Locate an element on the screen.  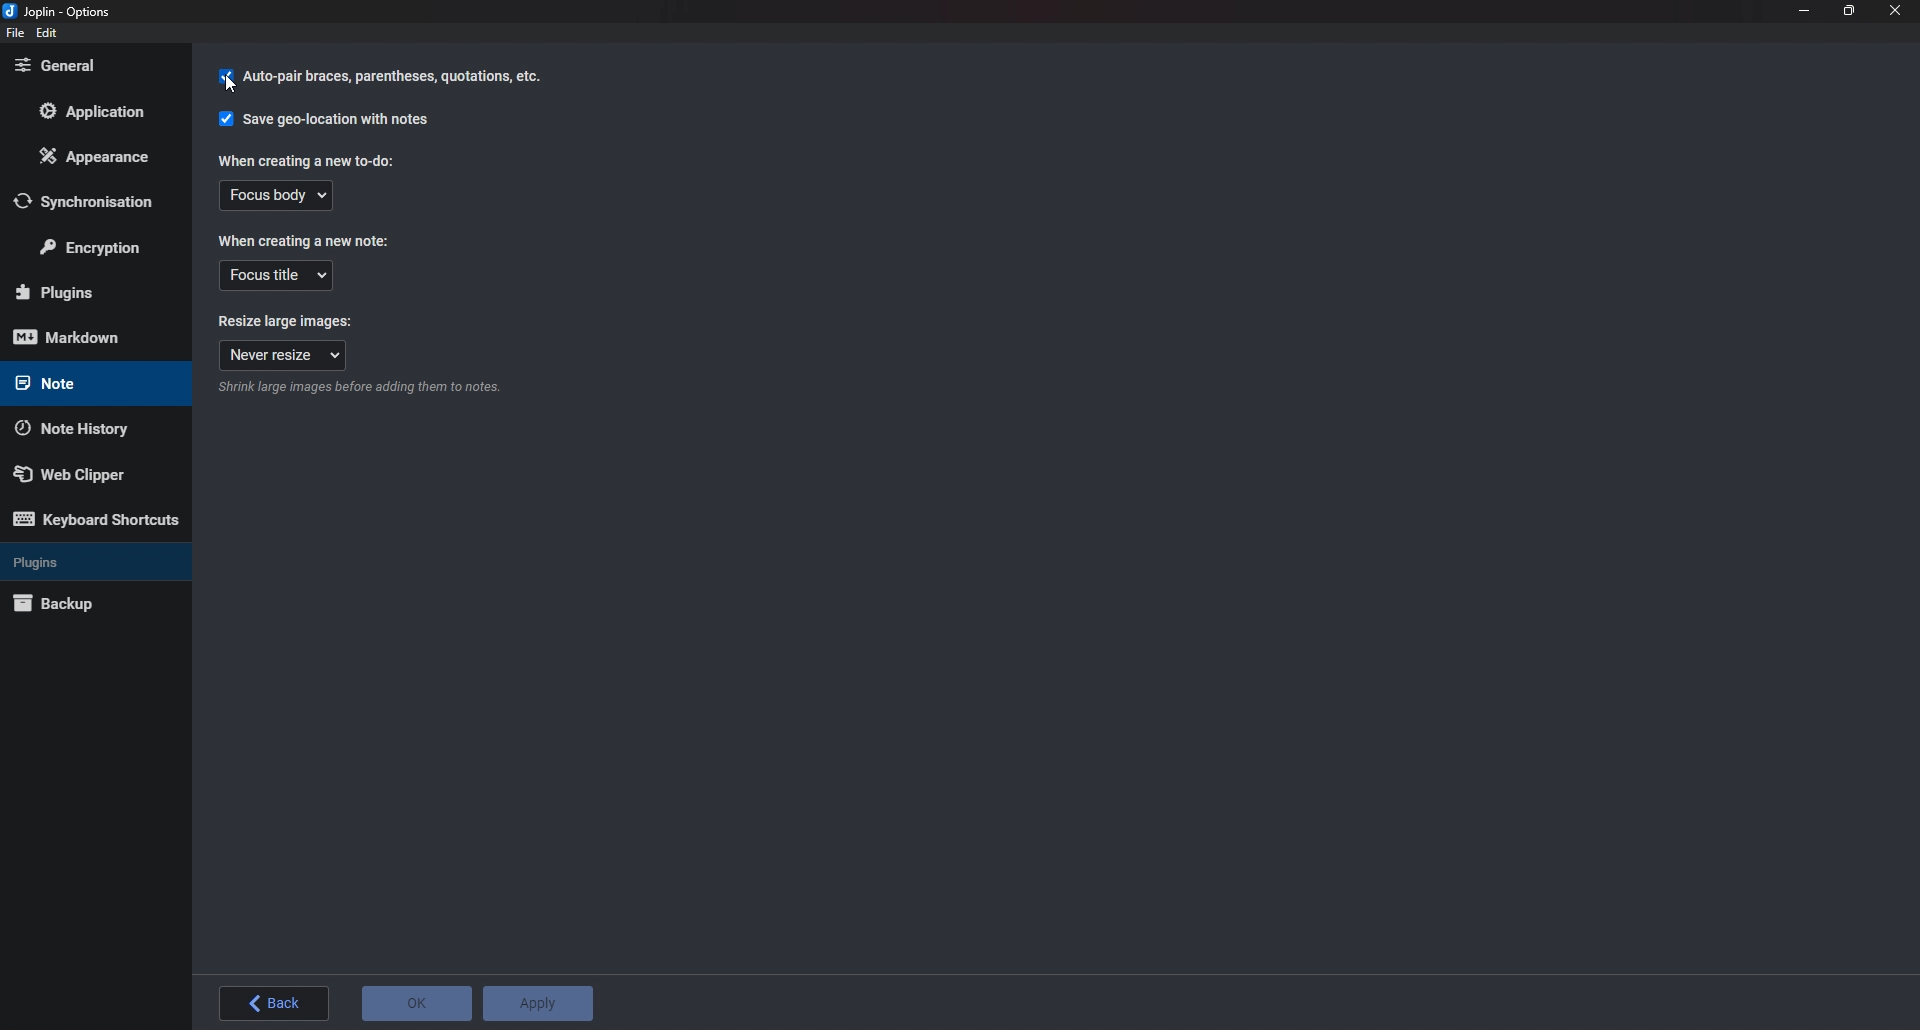
Appearance is located at coordinates (89, 157).